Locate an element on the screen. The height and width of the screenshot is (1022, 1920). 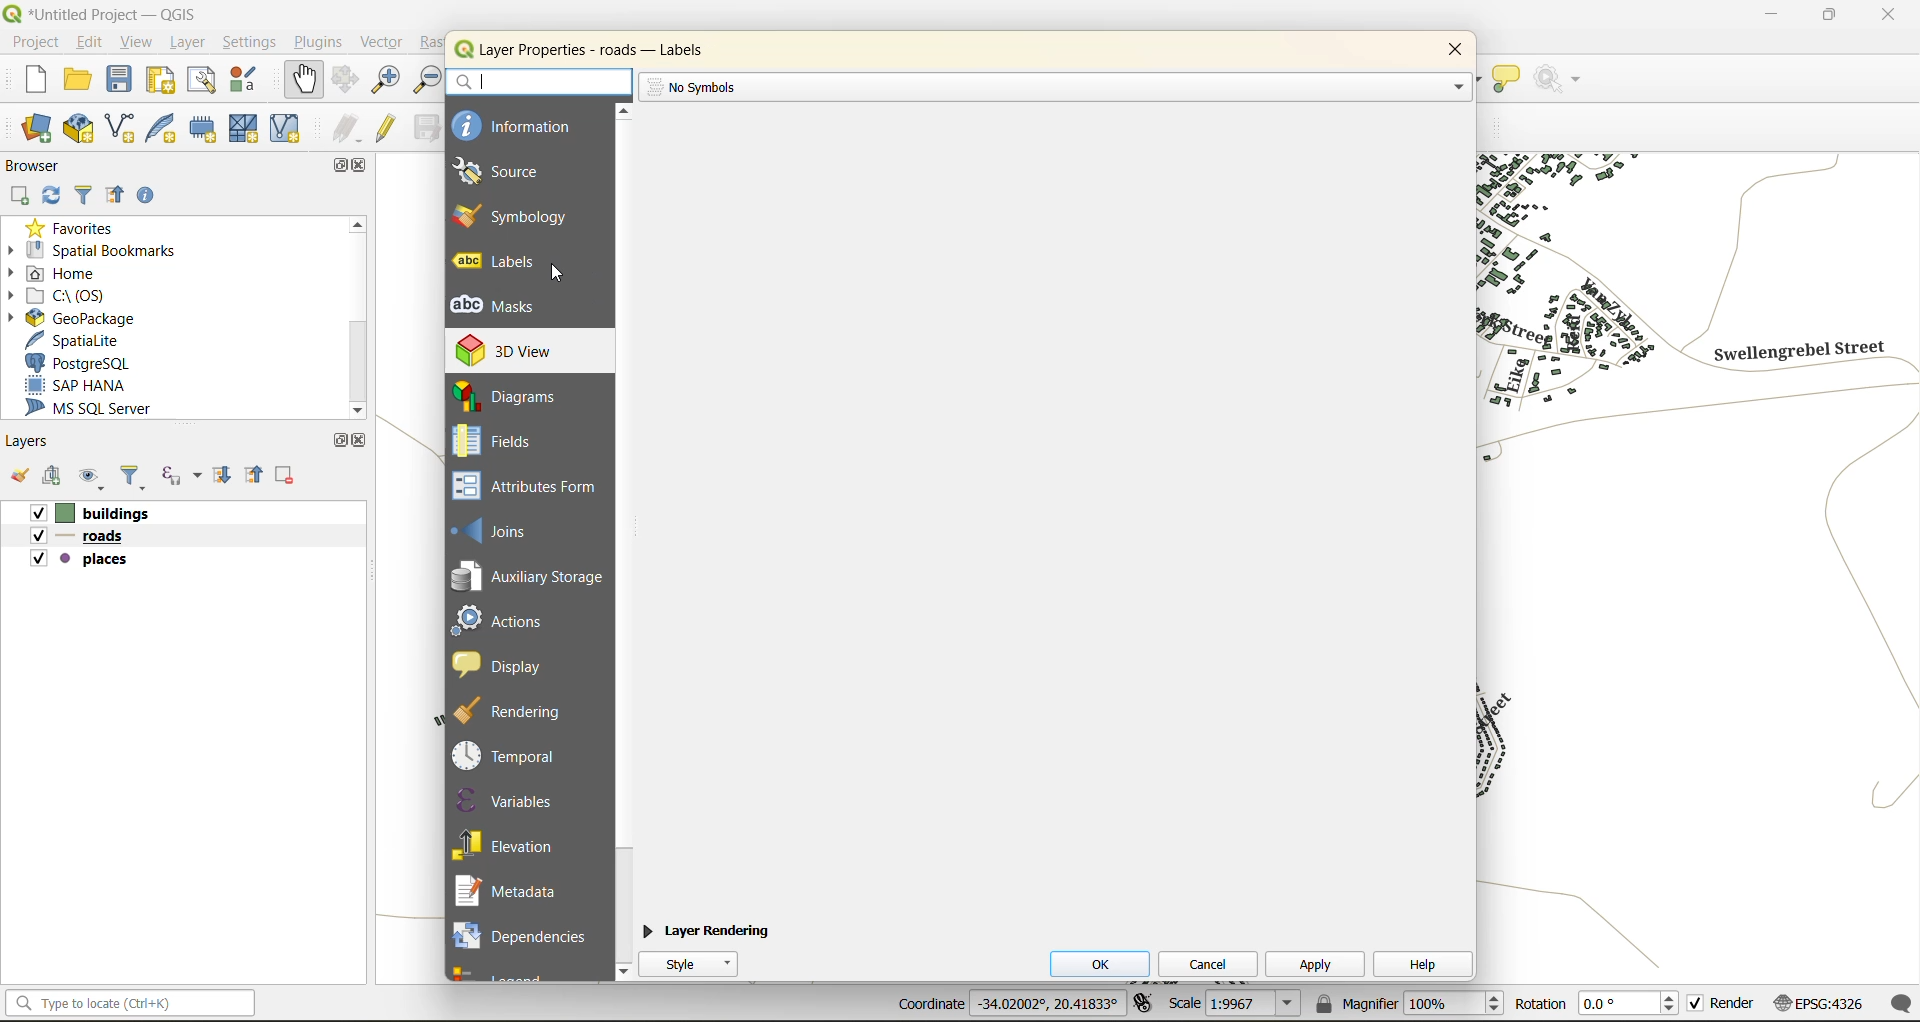
open is located at coordinates (17, 474).